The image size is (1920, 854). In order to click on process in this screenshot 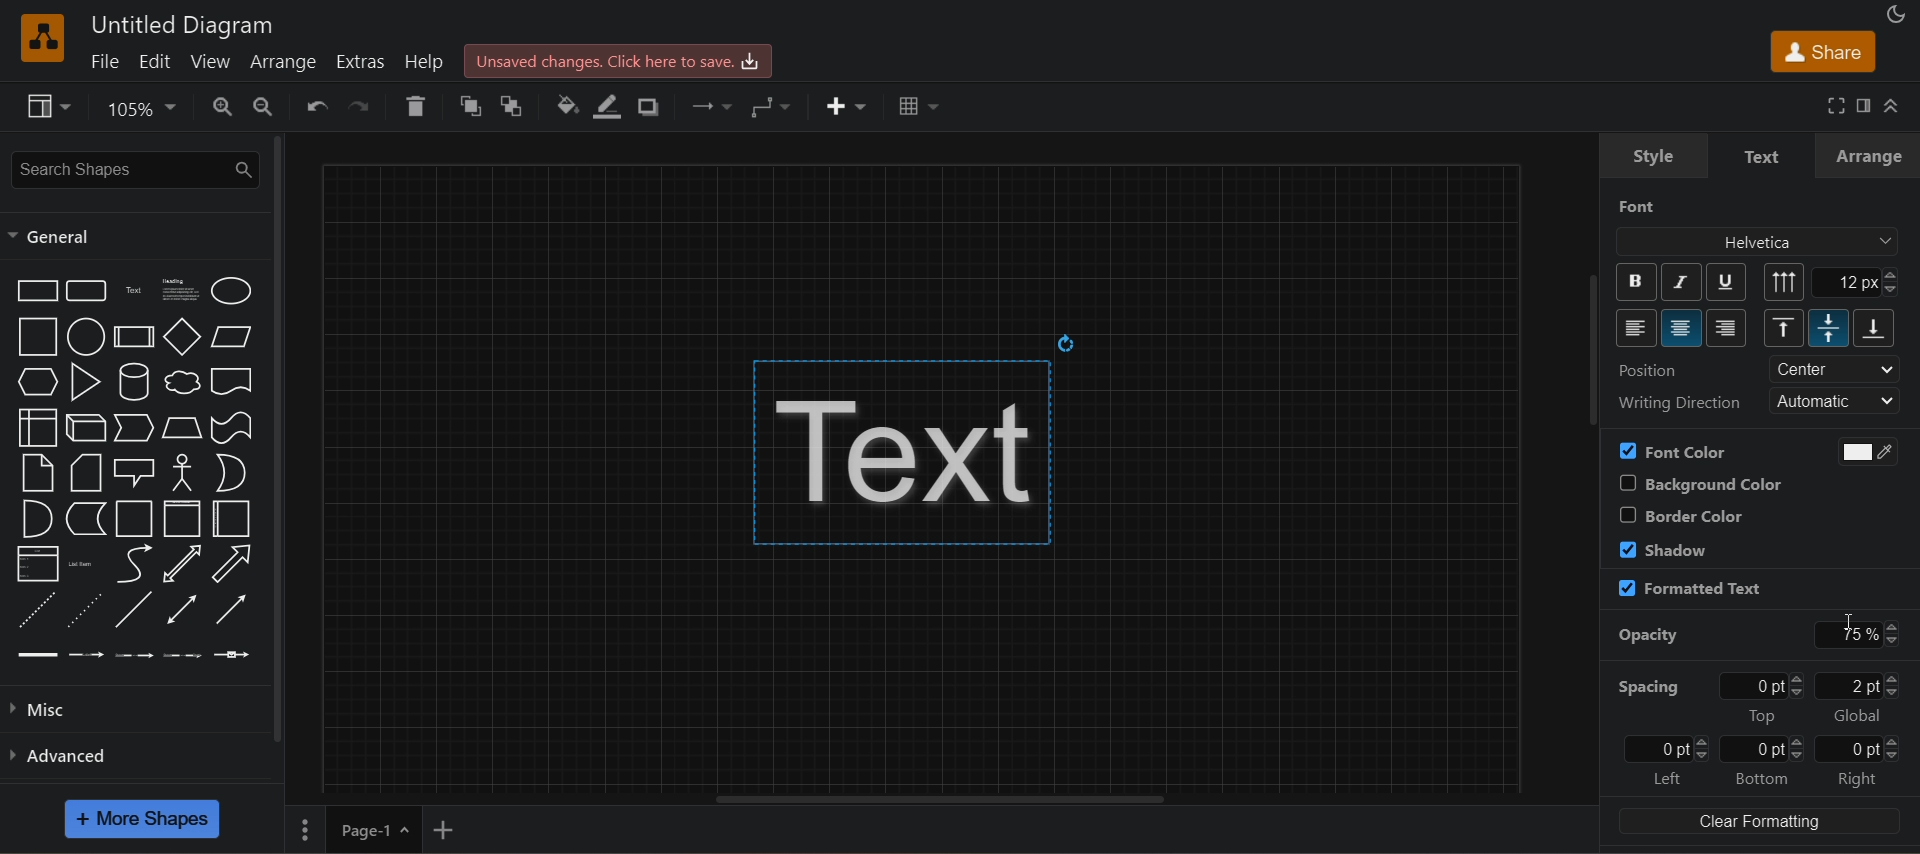, I will do `click(134, 337)`.